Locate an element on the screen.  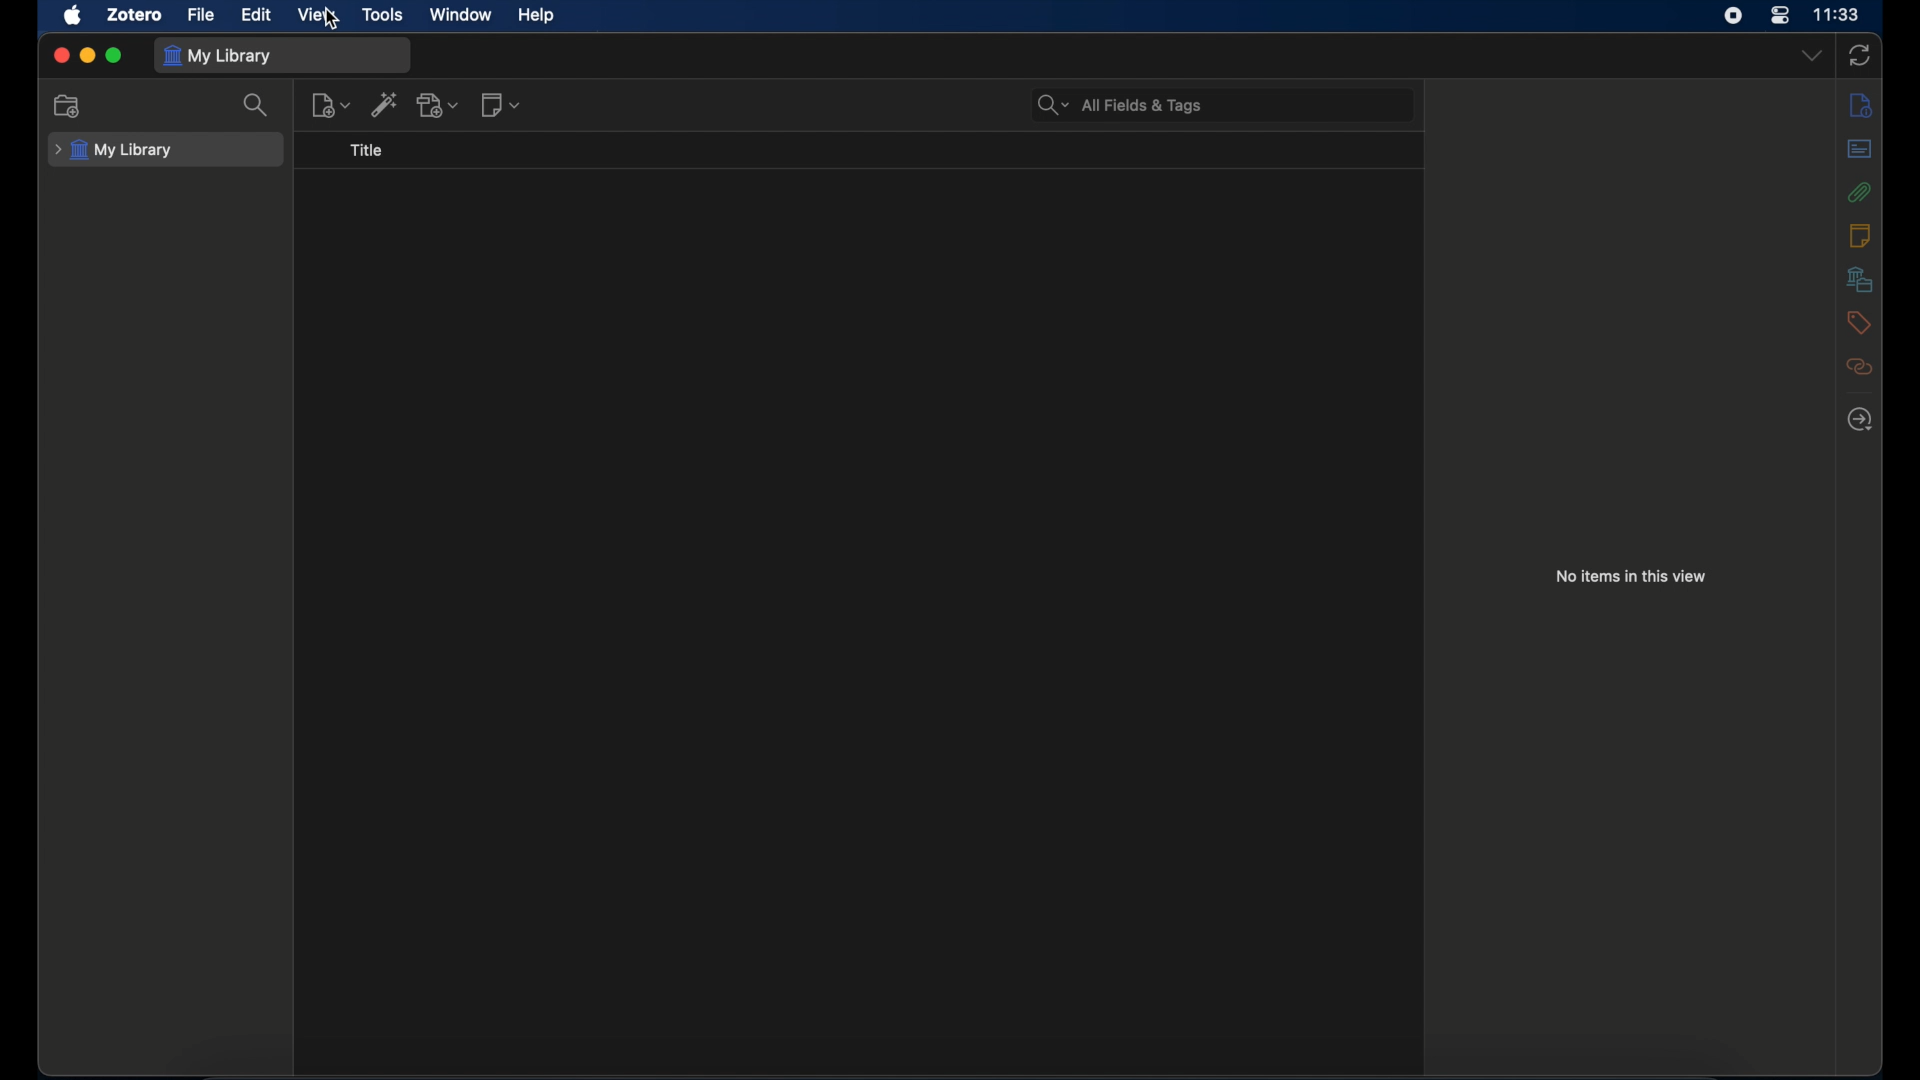
dropdown is located at coordinates (1811, 56).